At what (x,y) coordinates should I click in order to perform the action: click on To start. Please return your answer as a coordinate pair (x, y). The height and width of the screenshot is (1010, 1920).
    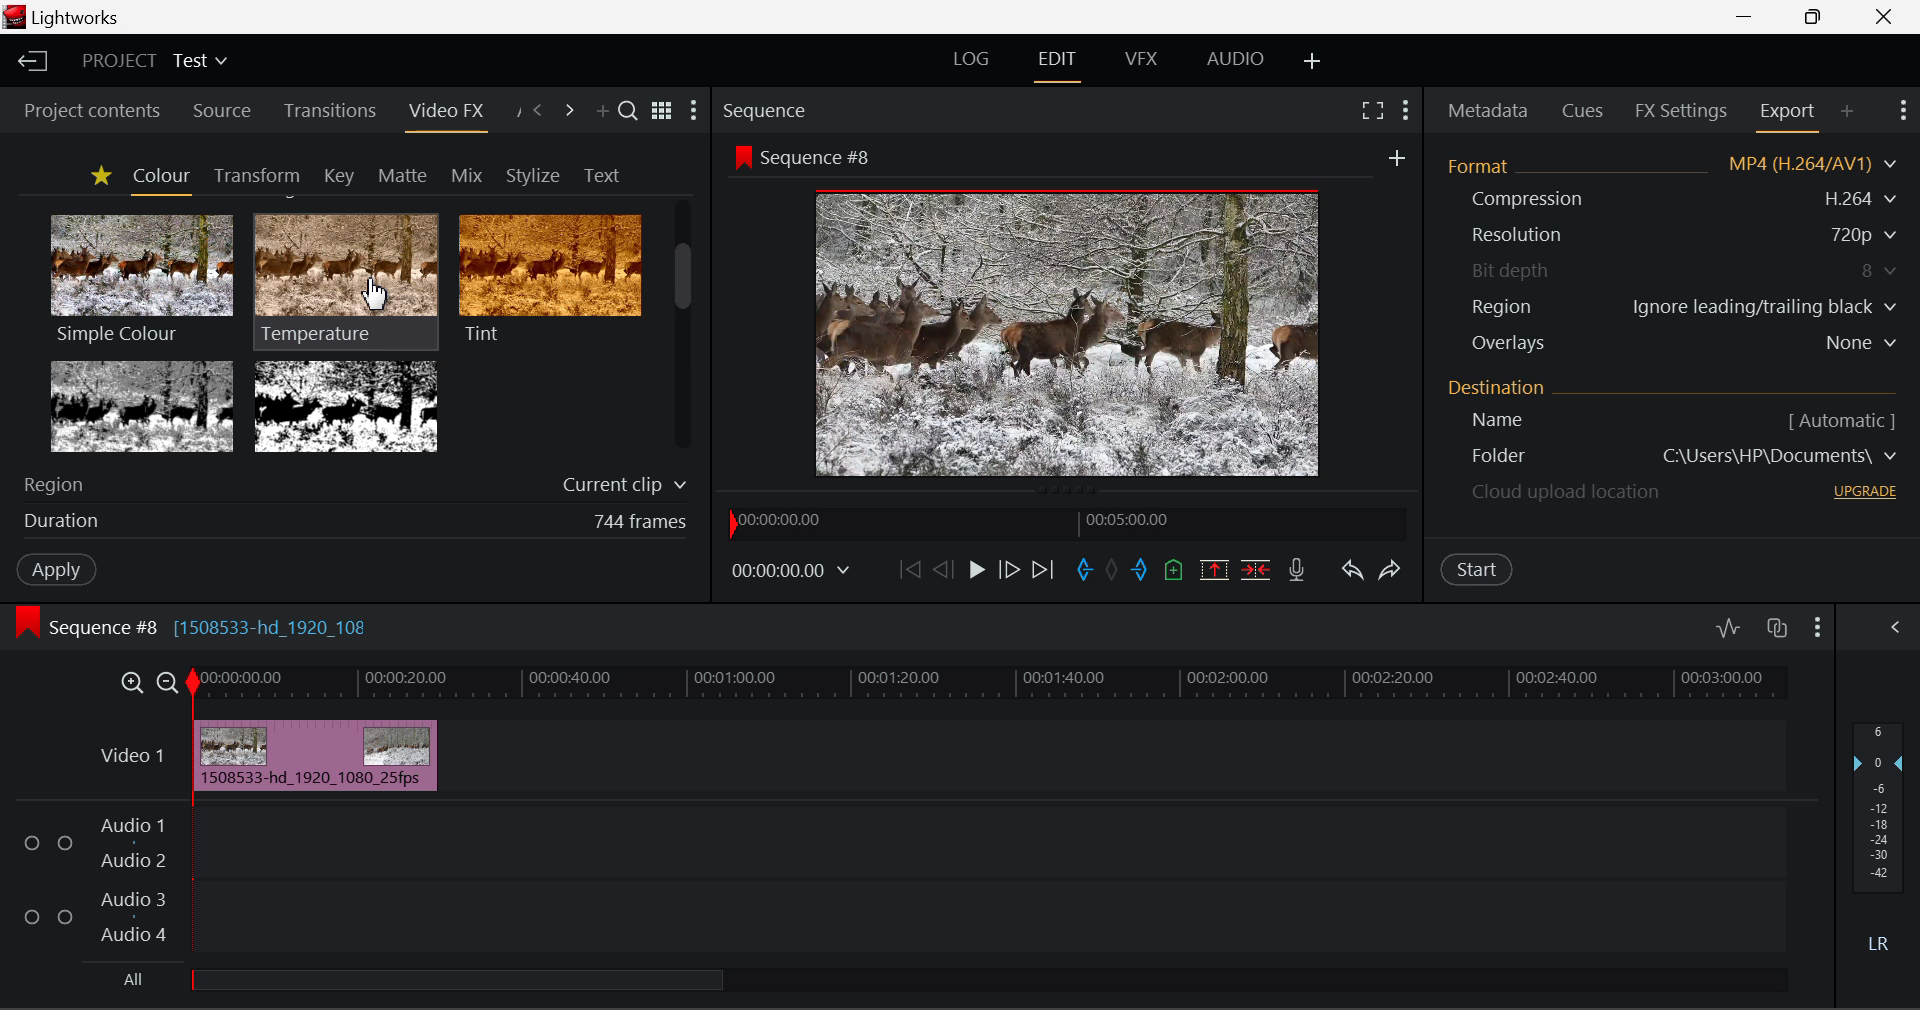
    Looking at the image, I should click on (907, 574).